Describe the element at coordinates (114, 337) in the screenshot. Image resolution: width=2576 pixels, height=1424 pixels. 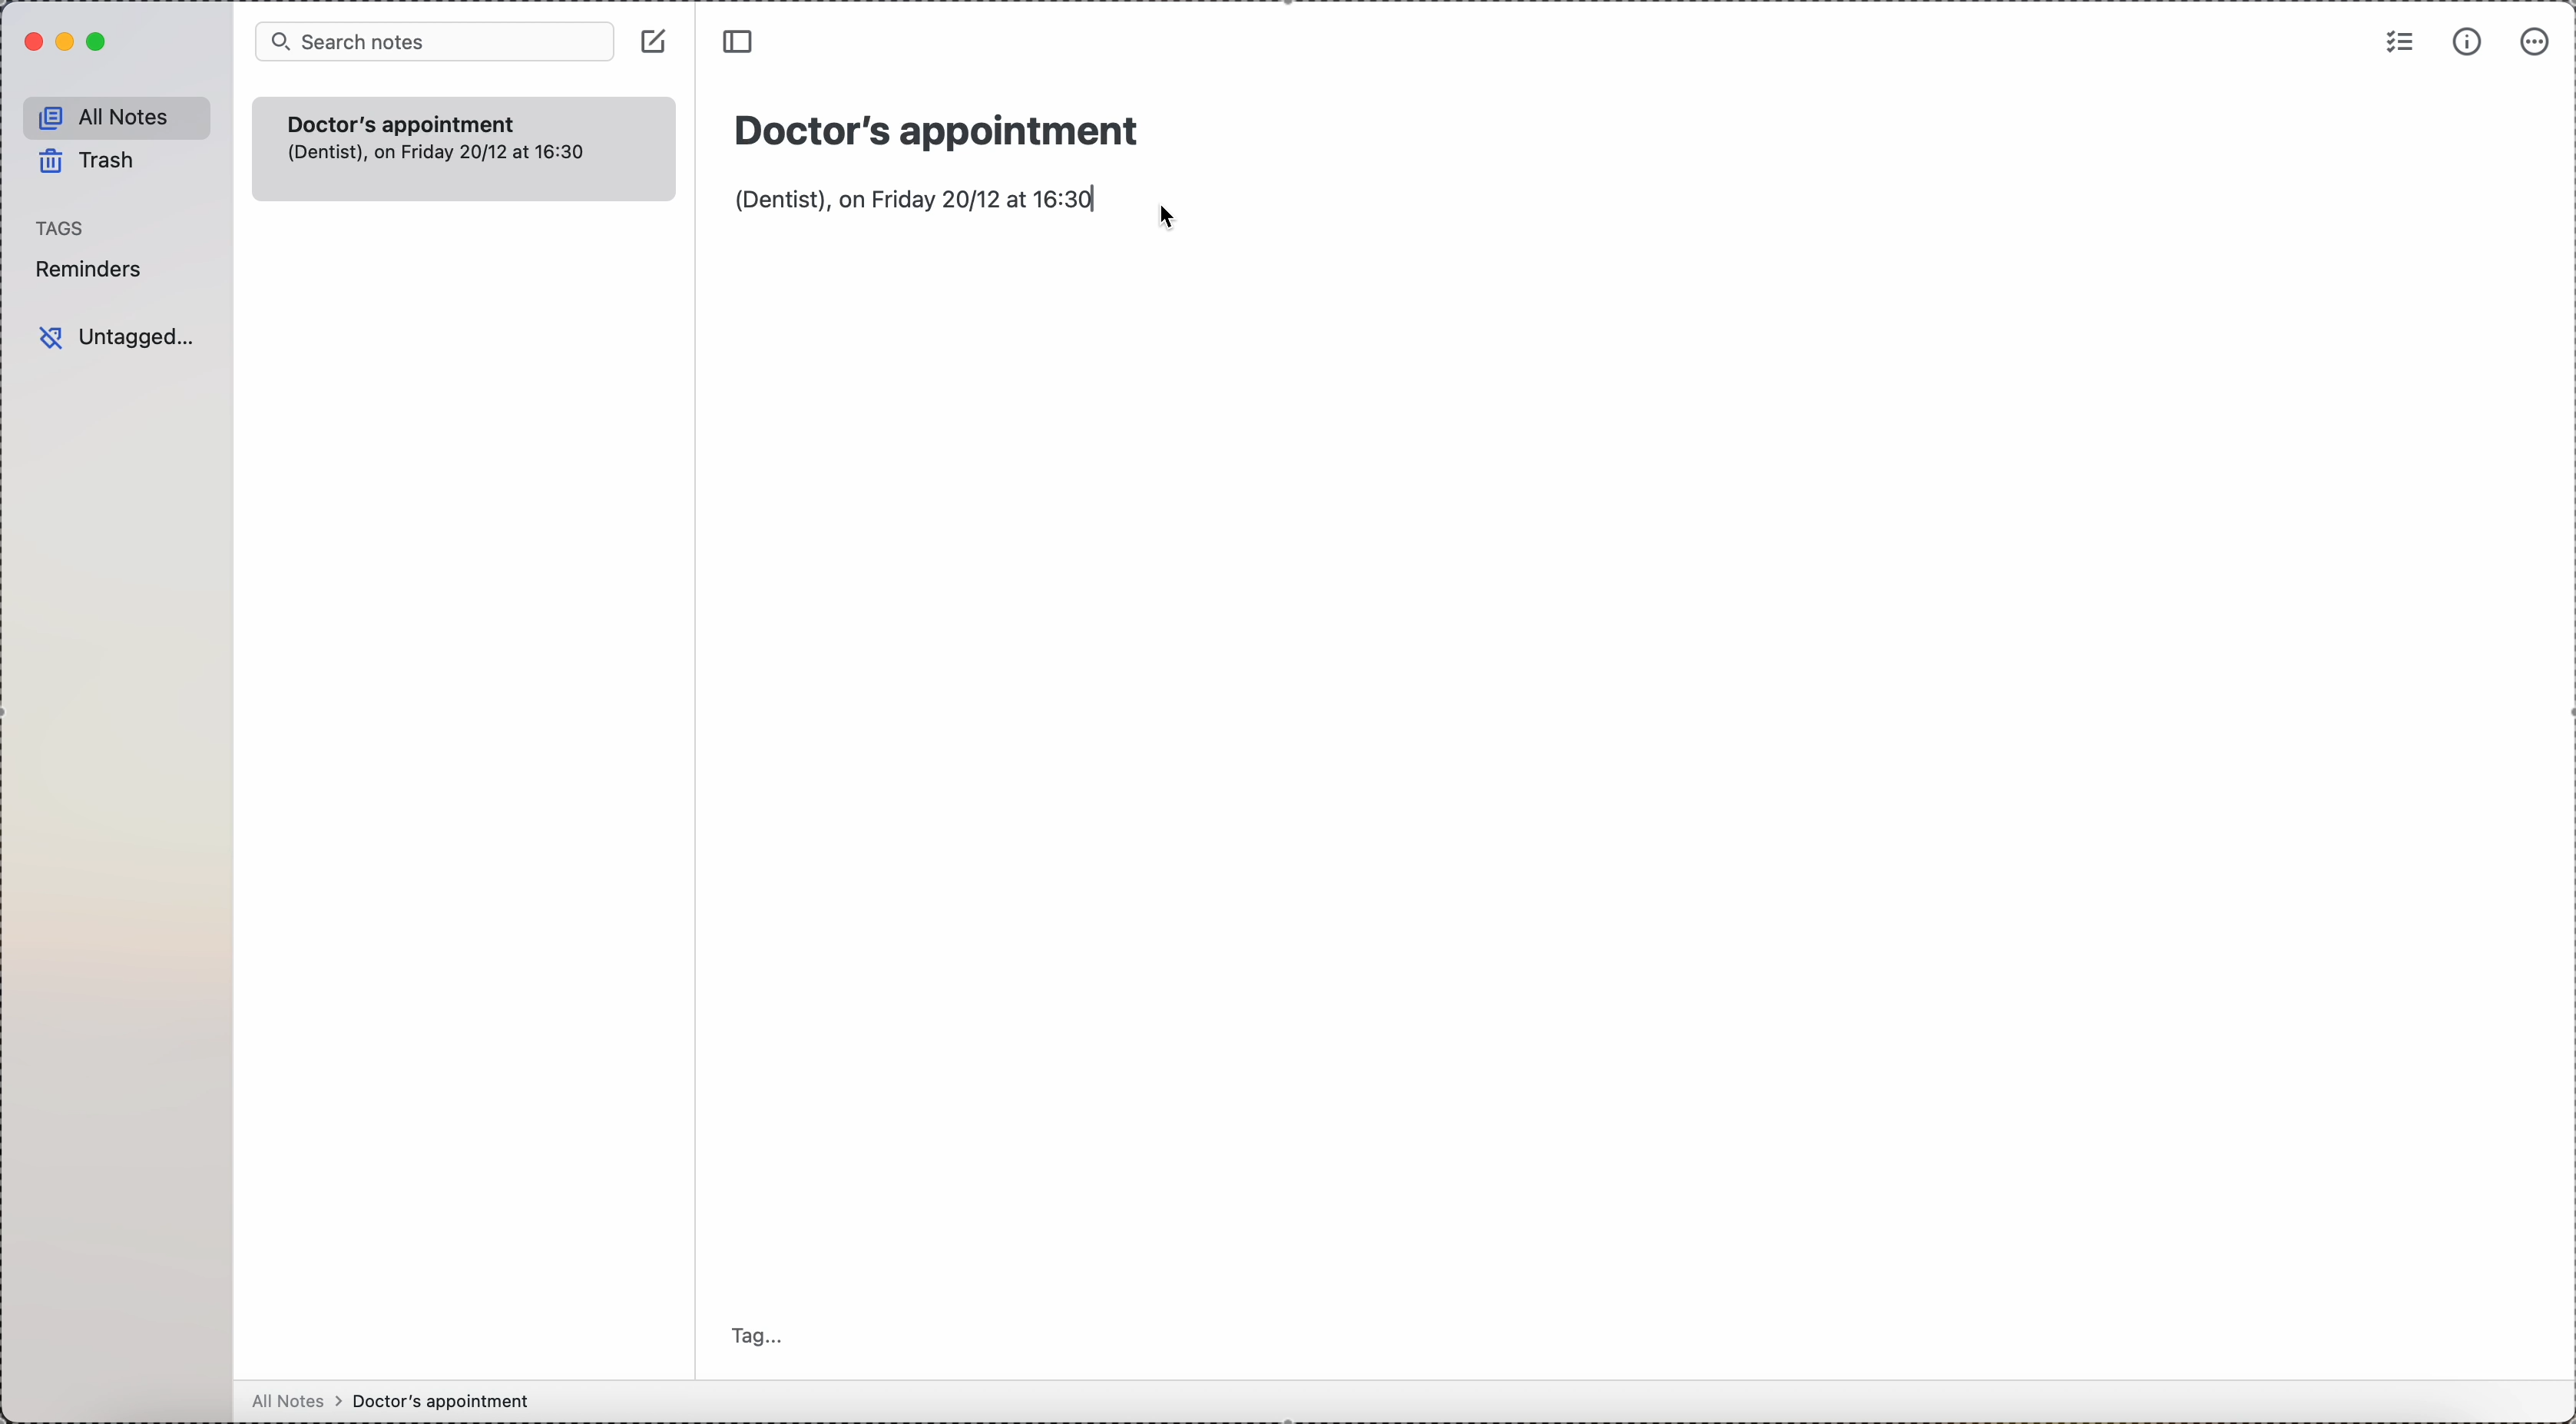
I see `untagged` at that location.